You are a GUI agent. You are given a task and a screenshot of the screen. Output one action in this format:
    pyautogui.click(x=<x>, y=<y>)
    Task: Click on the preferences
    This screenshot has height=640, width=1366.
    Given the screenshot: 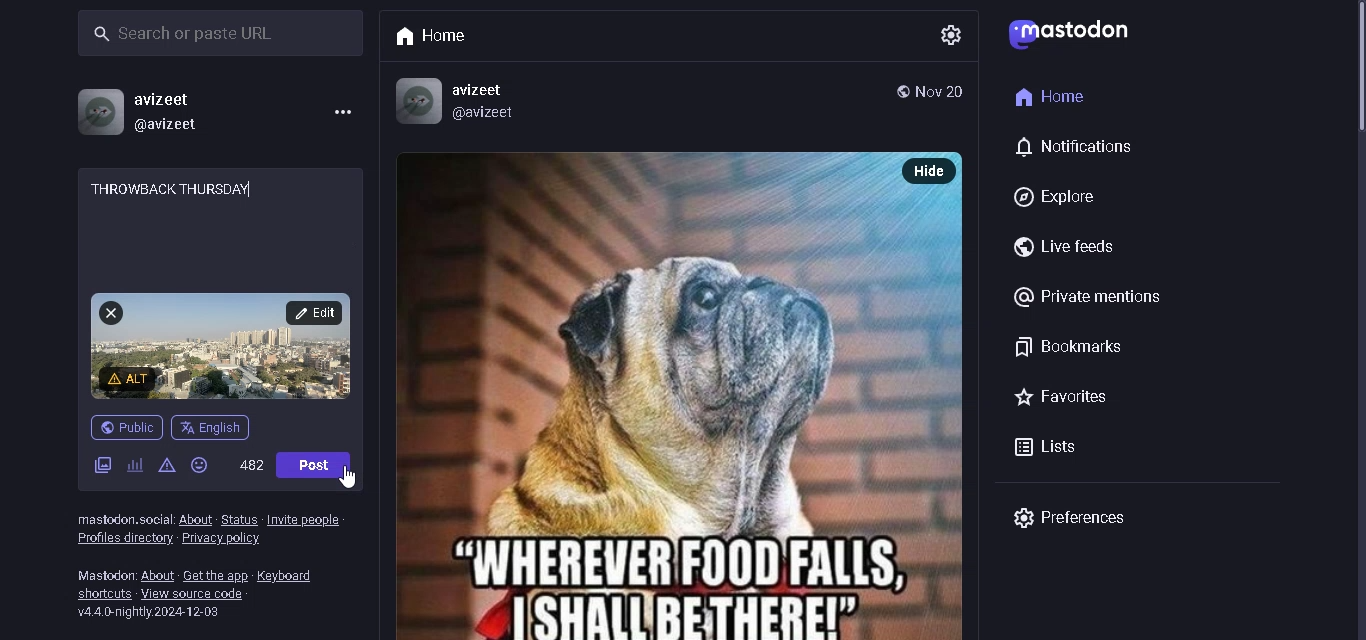 What is the action you would take?
    pyautogui.click(x=1078, y=515)
    